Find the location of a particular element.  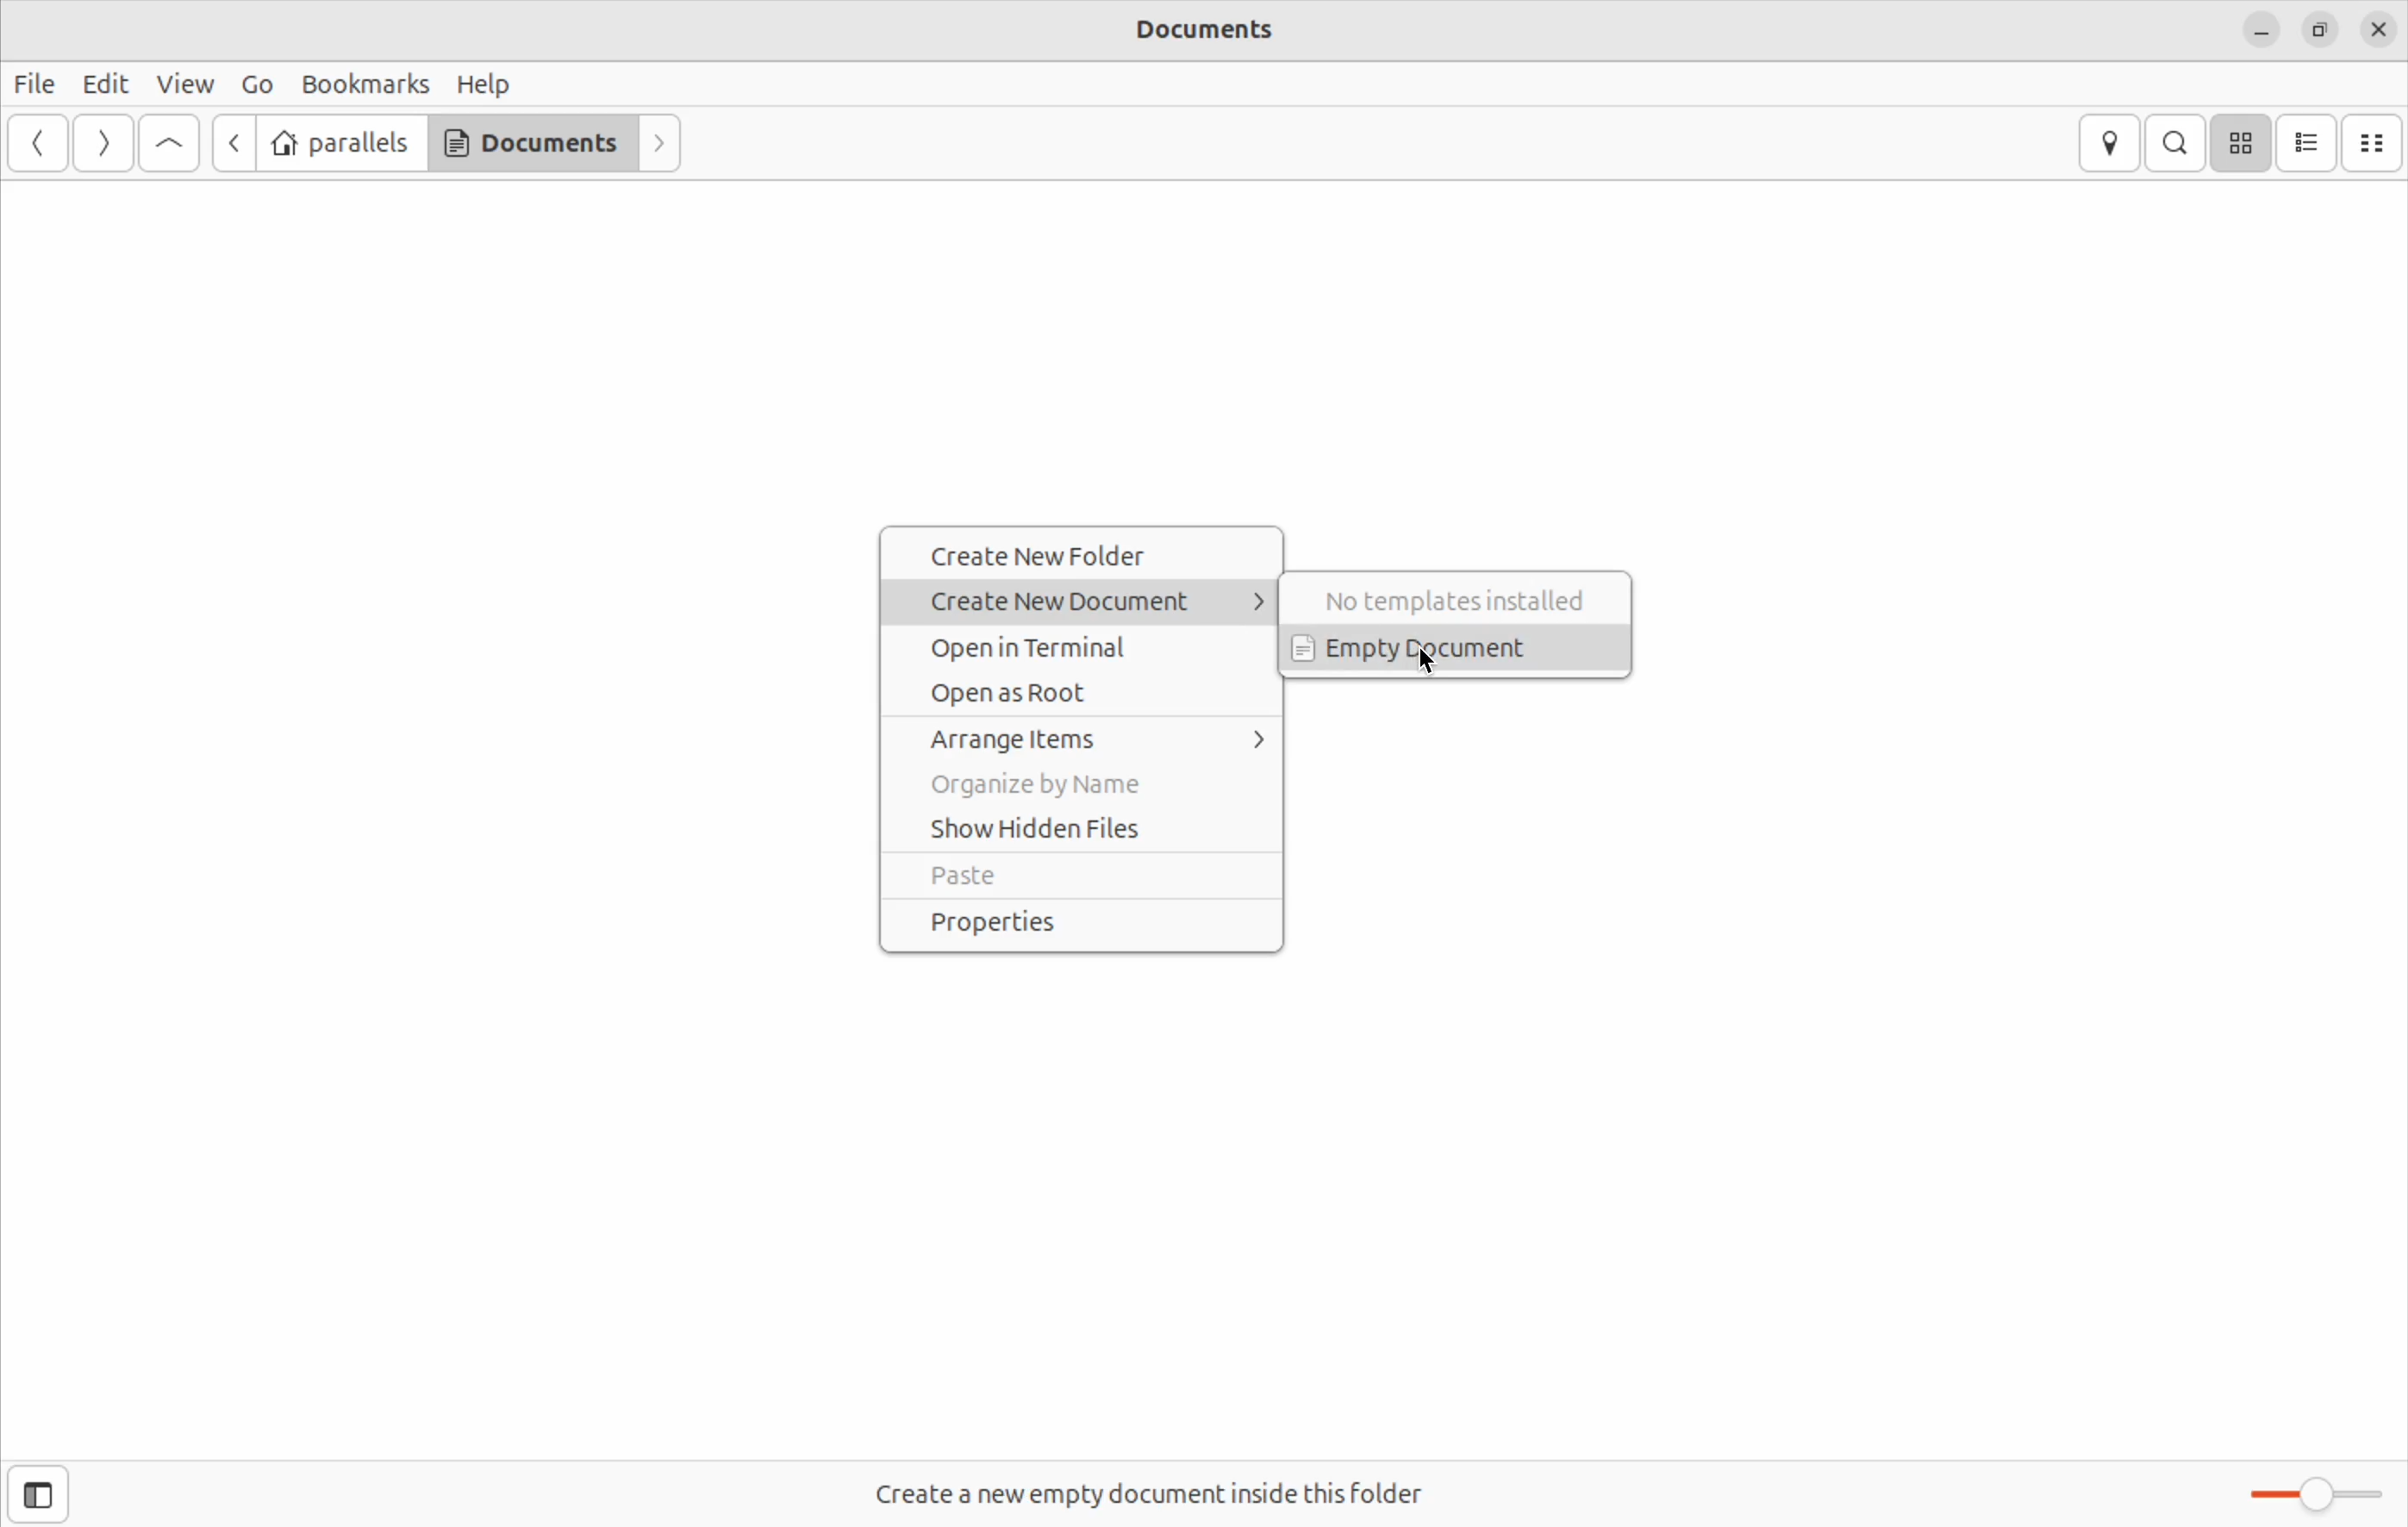

resize is located at coordinates (2317, 28).